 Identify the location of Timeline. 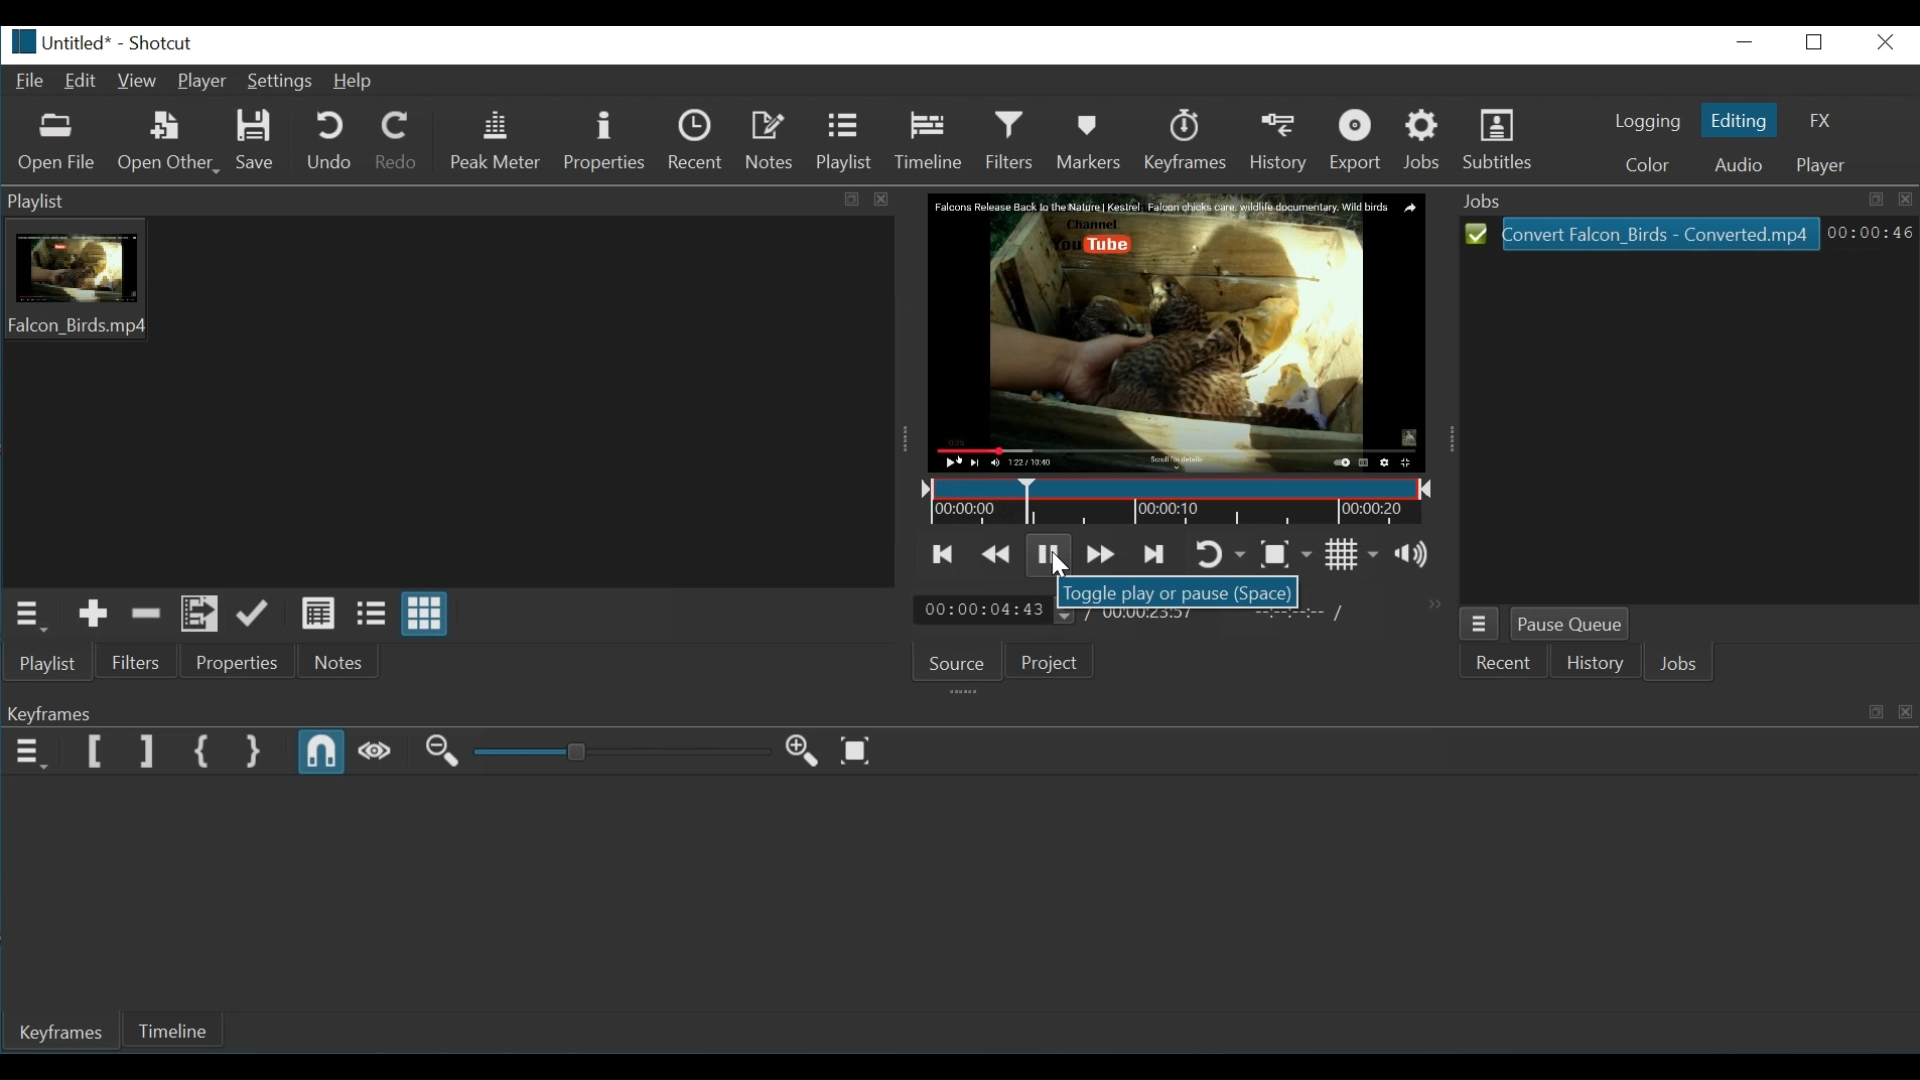
(173, 1032).